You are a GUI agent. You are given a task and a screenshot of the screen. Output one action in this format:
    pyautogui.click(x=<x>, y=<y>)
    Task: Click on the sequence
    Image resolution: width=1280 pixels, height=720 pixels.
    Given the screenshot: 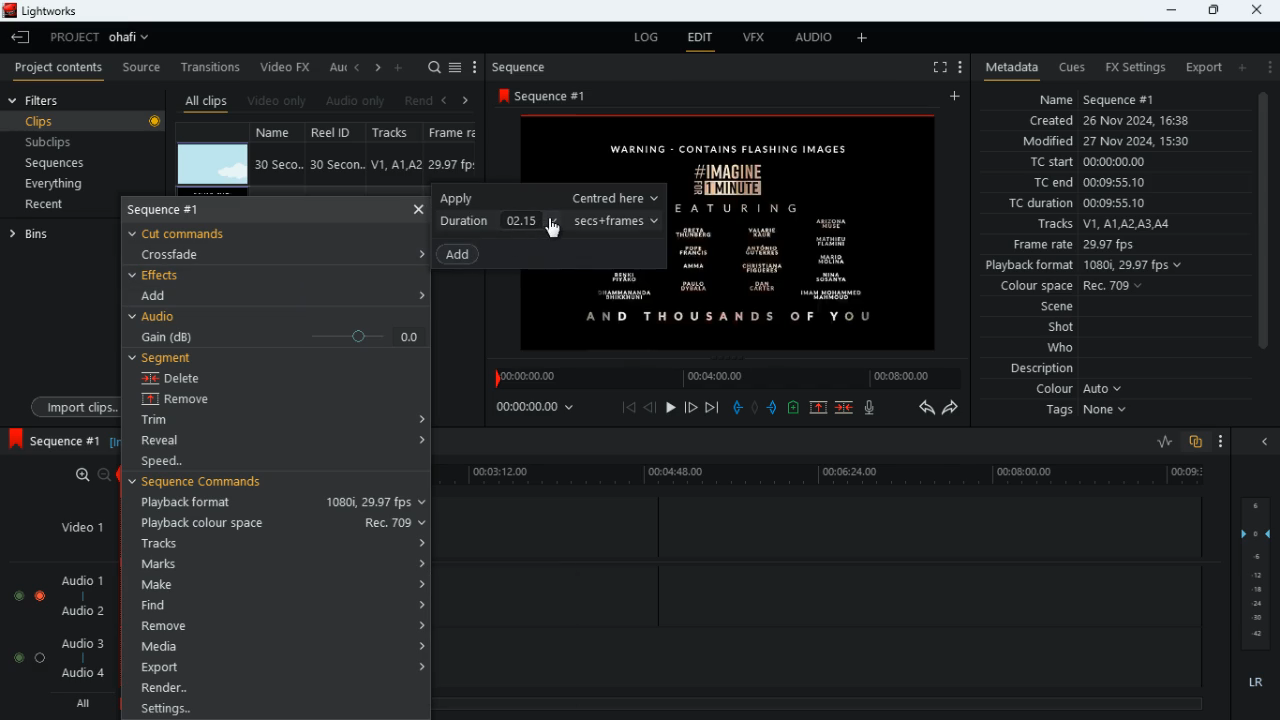 What is the action you would take?
    pyautogui.click(x=558, y=95)
    